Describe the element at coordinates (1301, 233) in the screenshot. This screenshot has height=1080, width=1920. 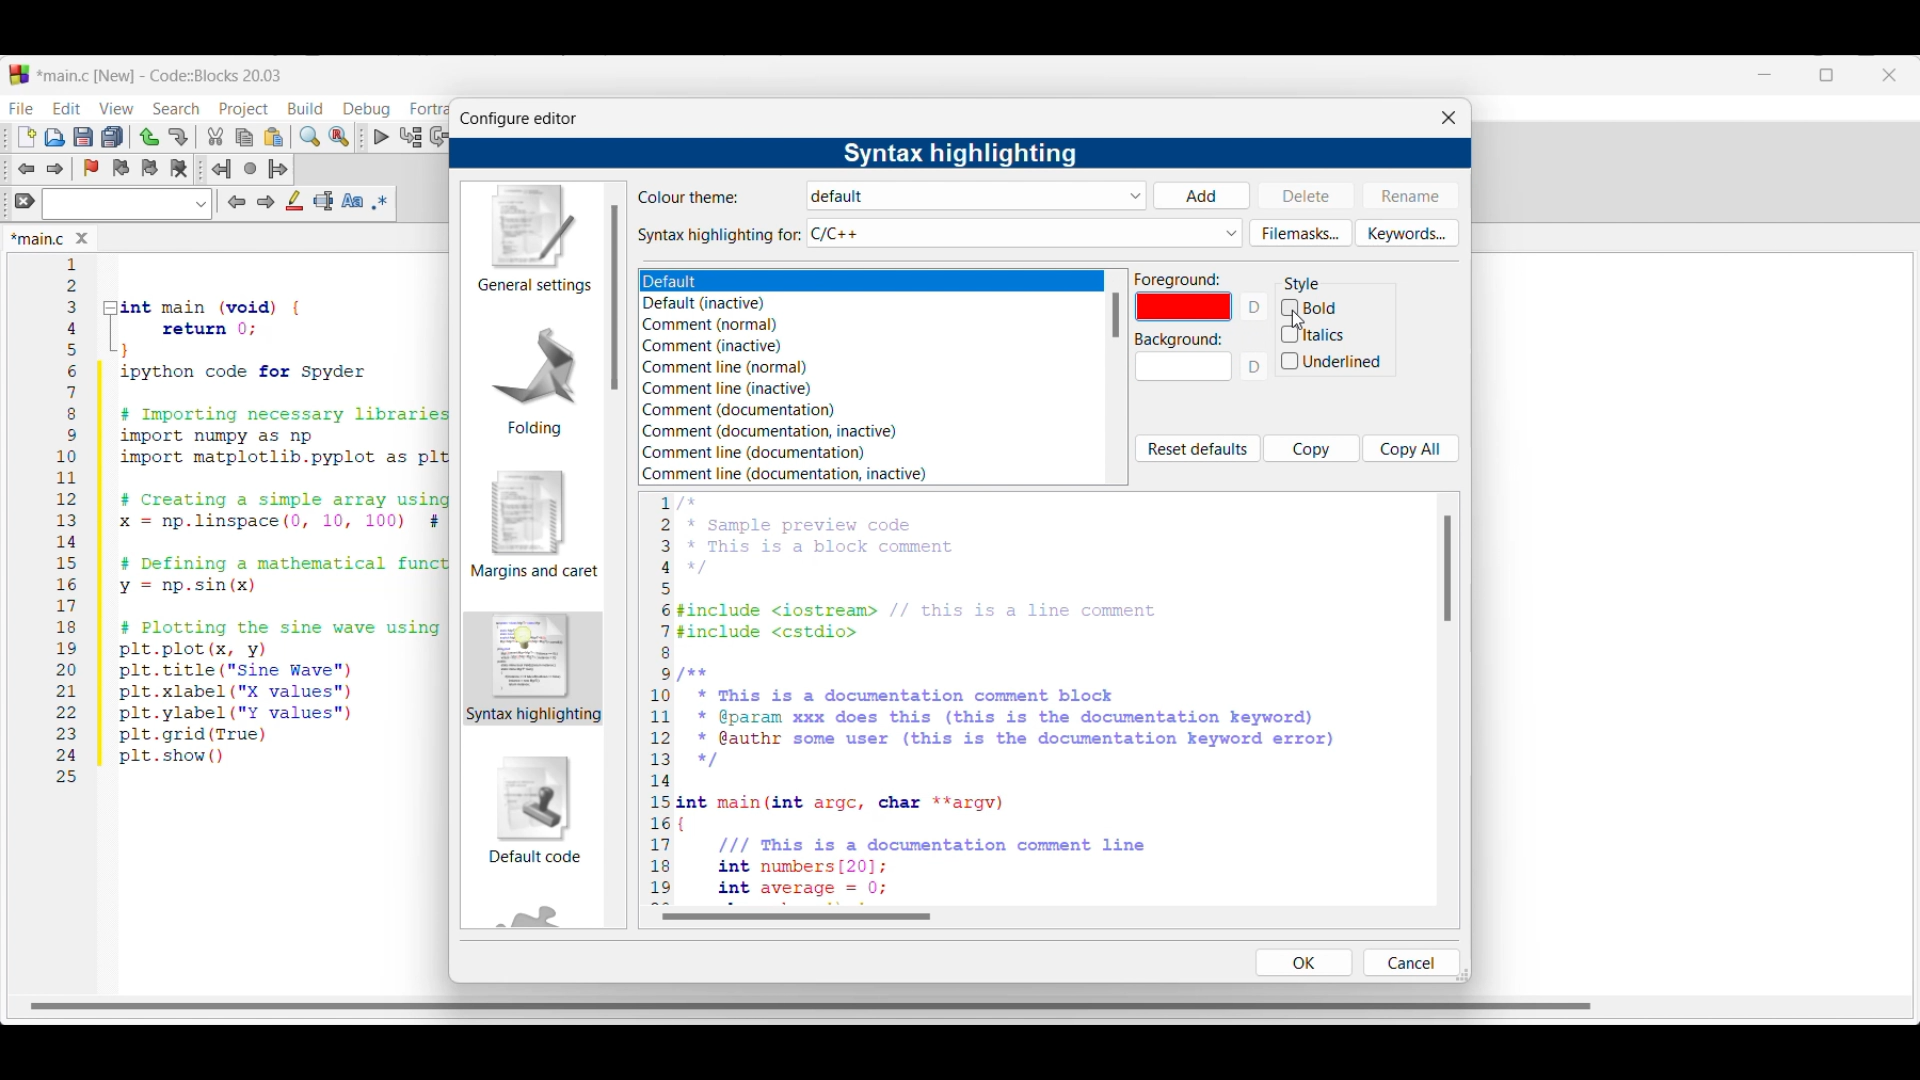
I see `Filemasks` at that location.